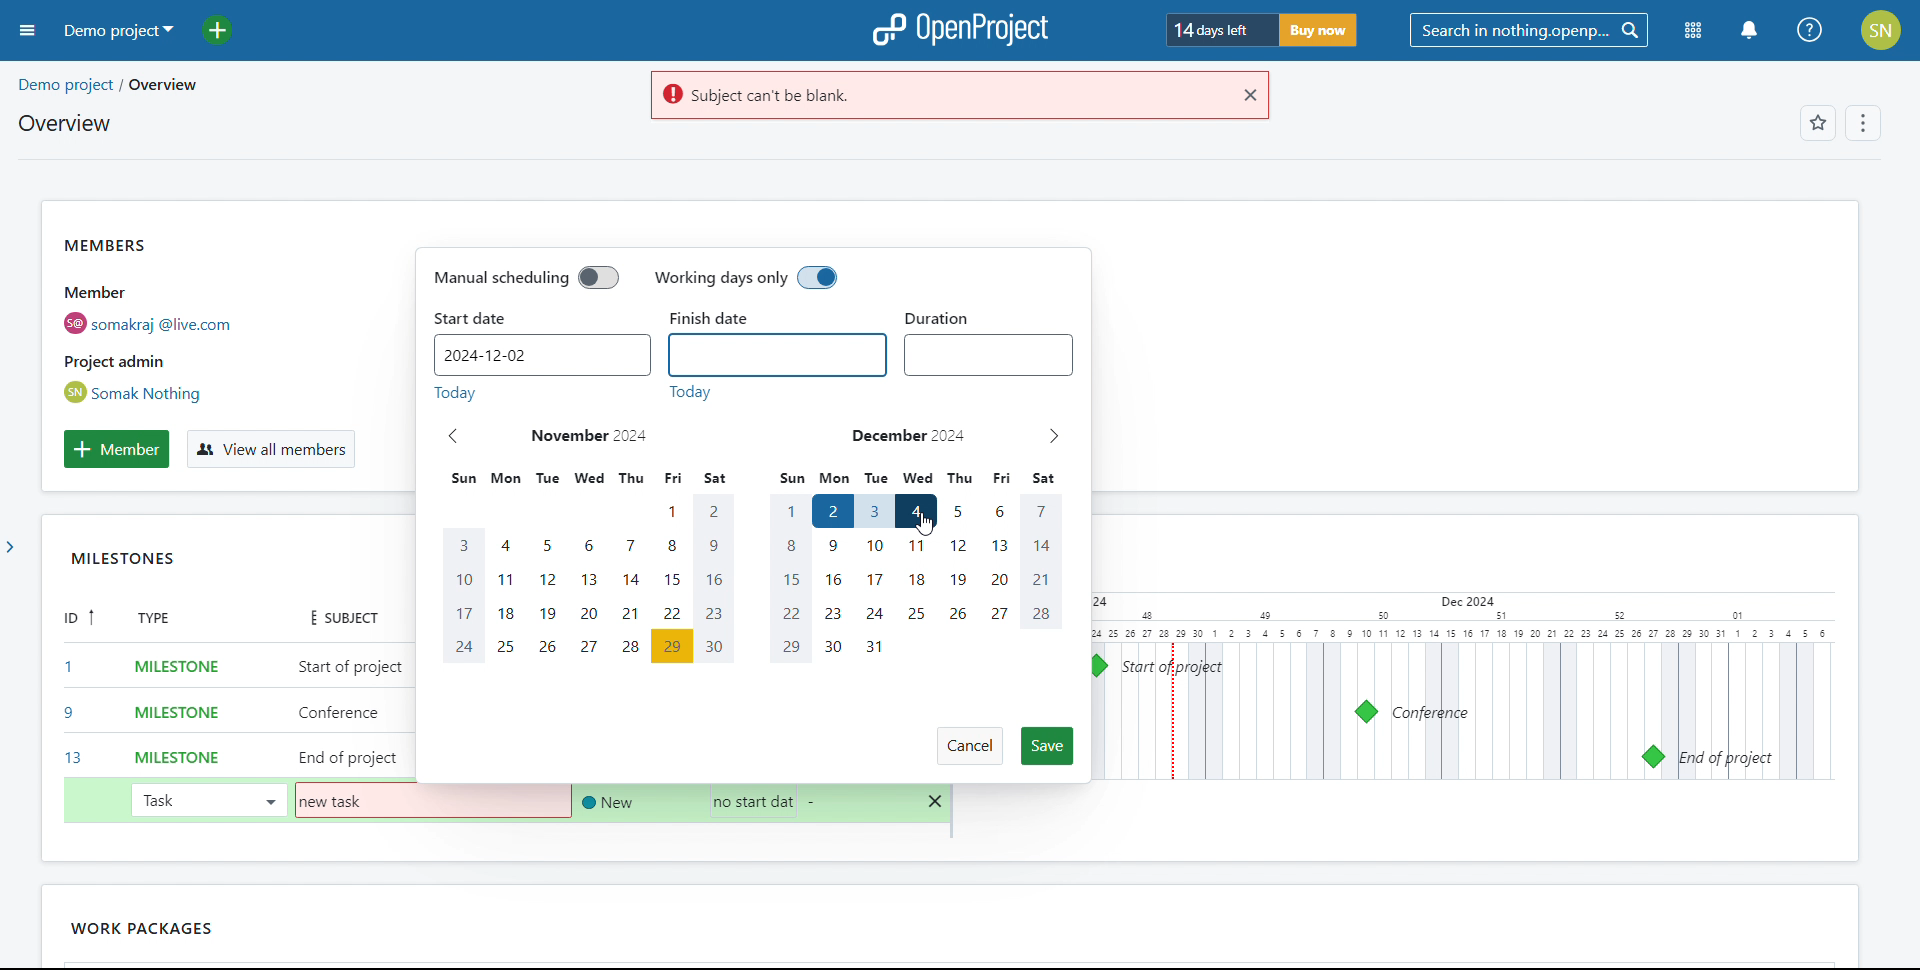 The height and width of the screenshot is (970, 1920). Describe the element at coordinates (747, 279) in the screenshot. I see `working days only` at that location.